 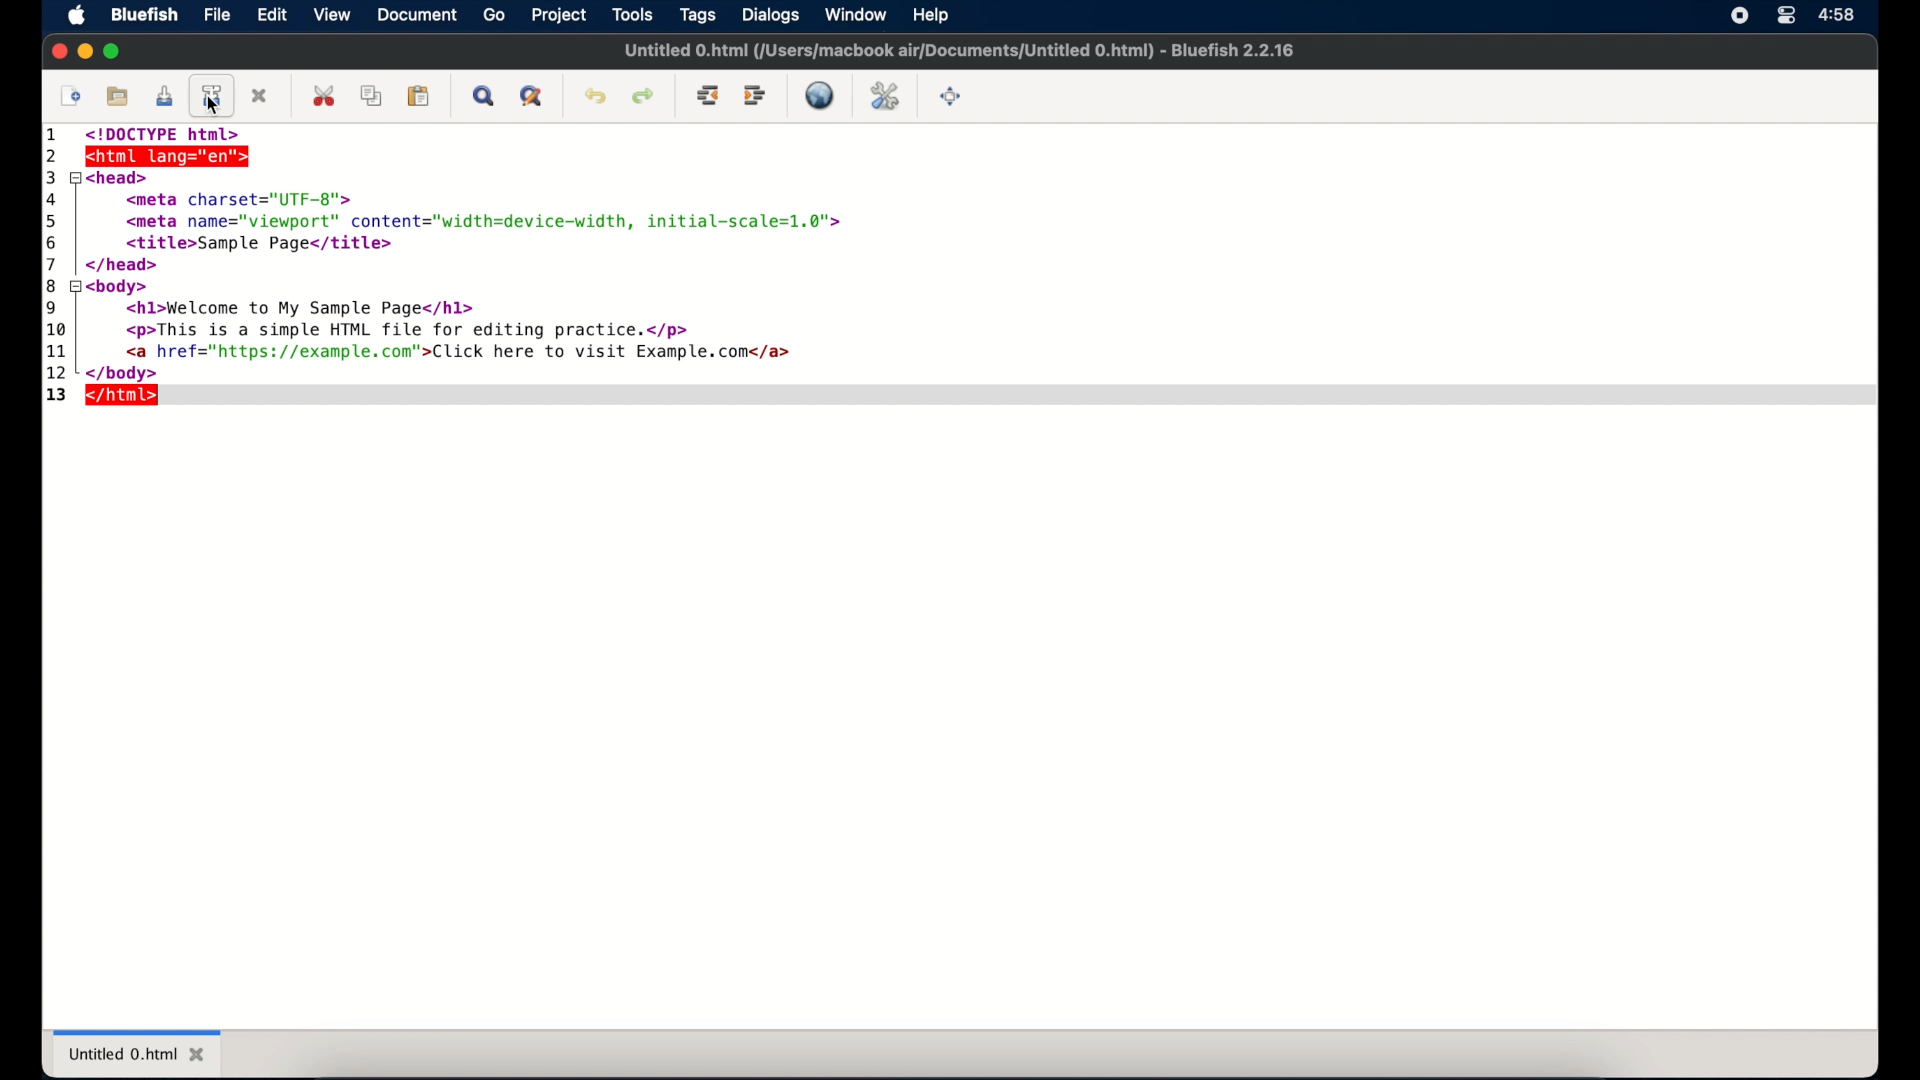 What do you see at coordinates (56, 396) in the screenshot?
I see `13` at bounding box center [56, 396].